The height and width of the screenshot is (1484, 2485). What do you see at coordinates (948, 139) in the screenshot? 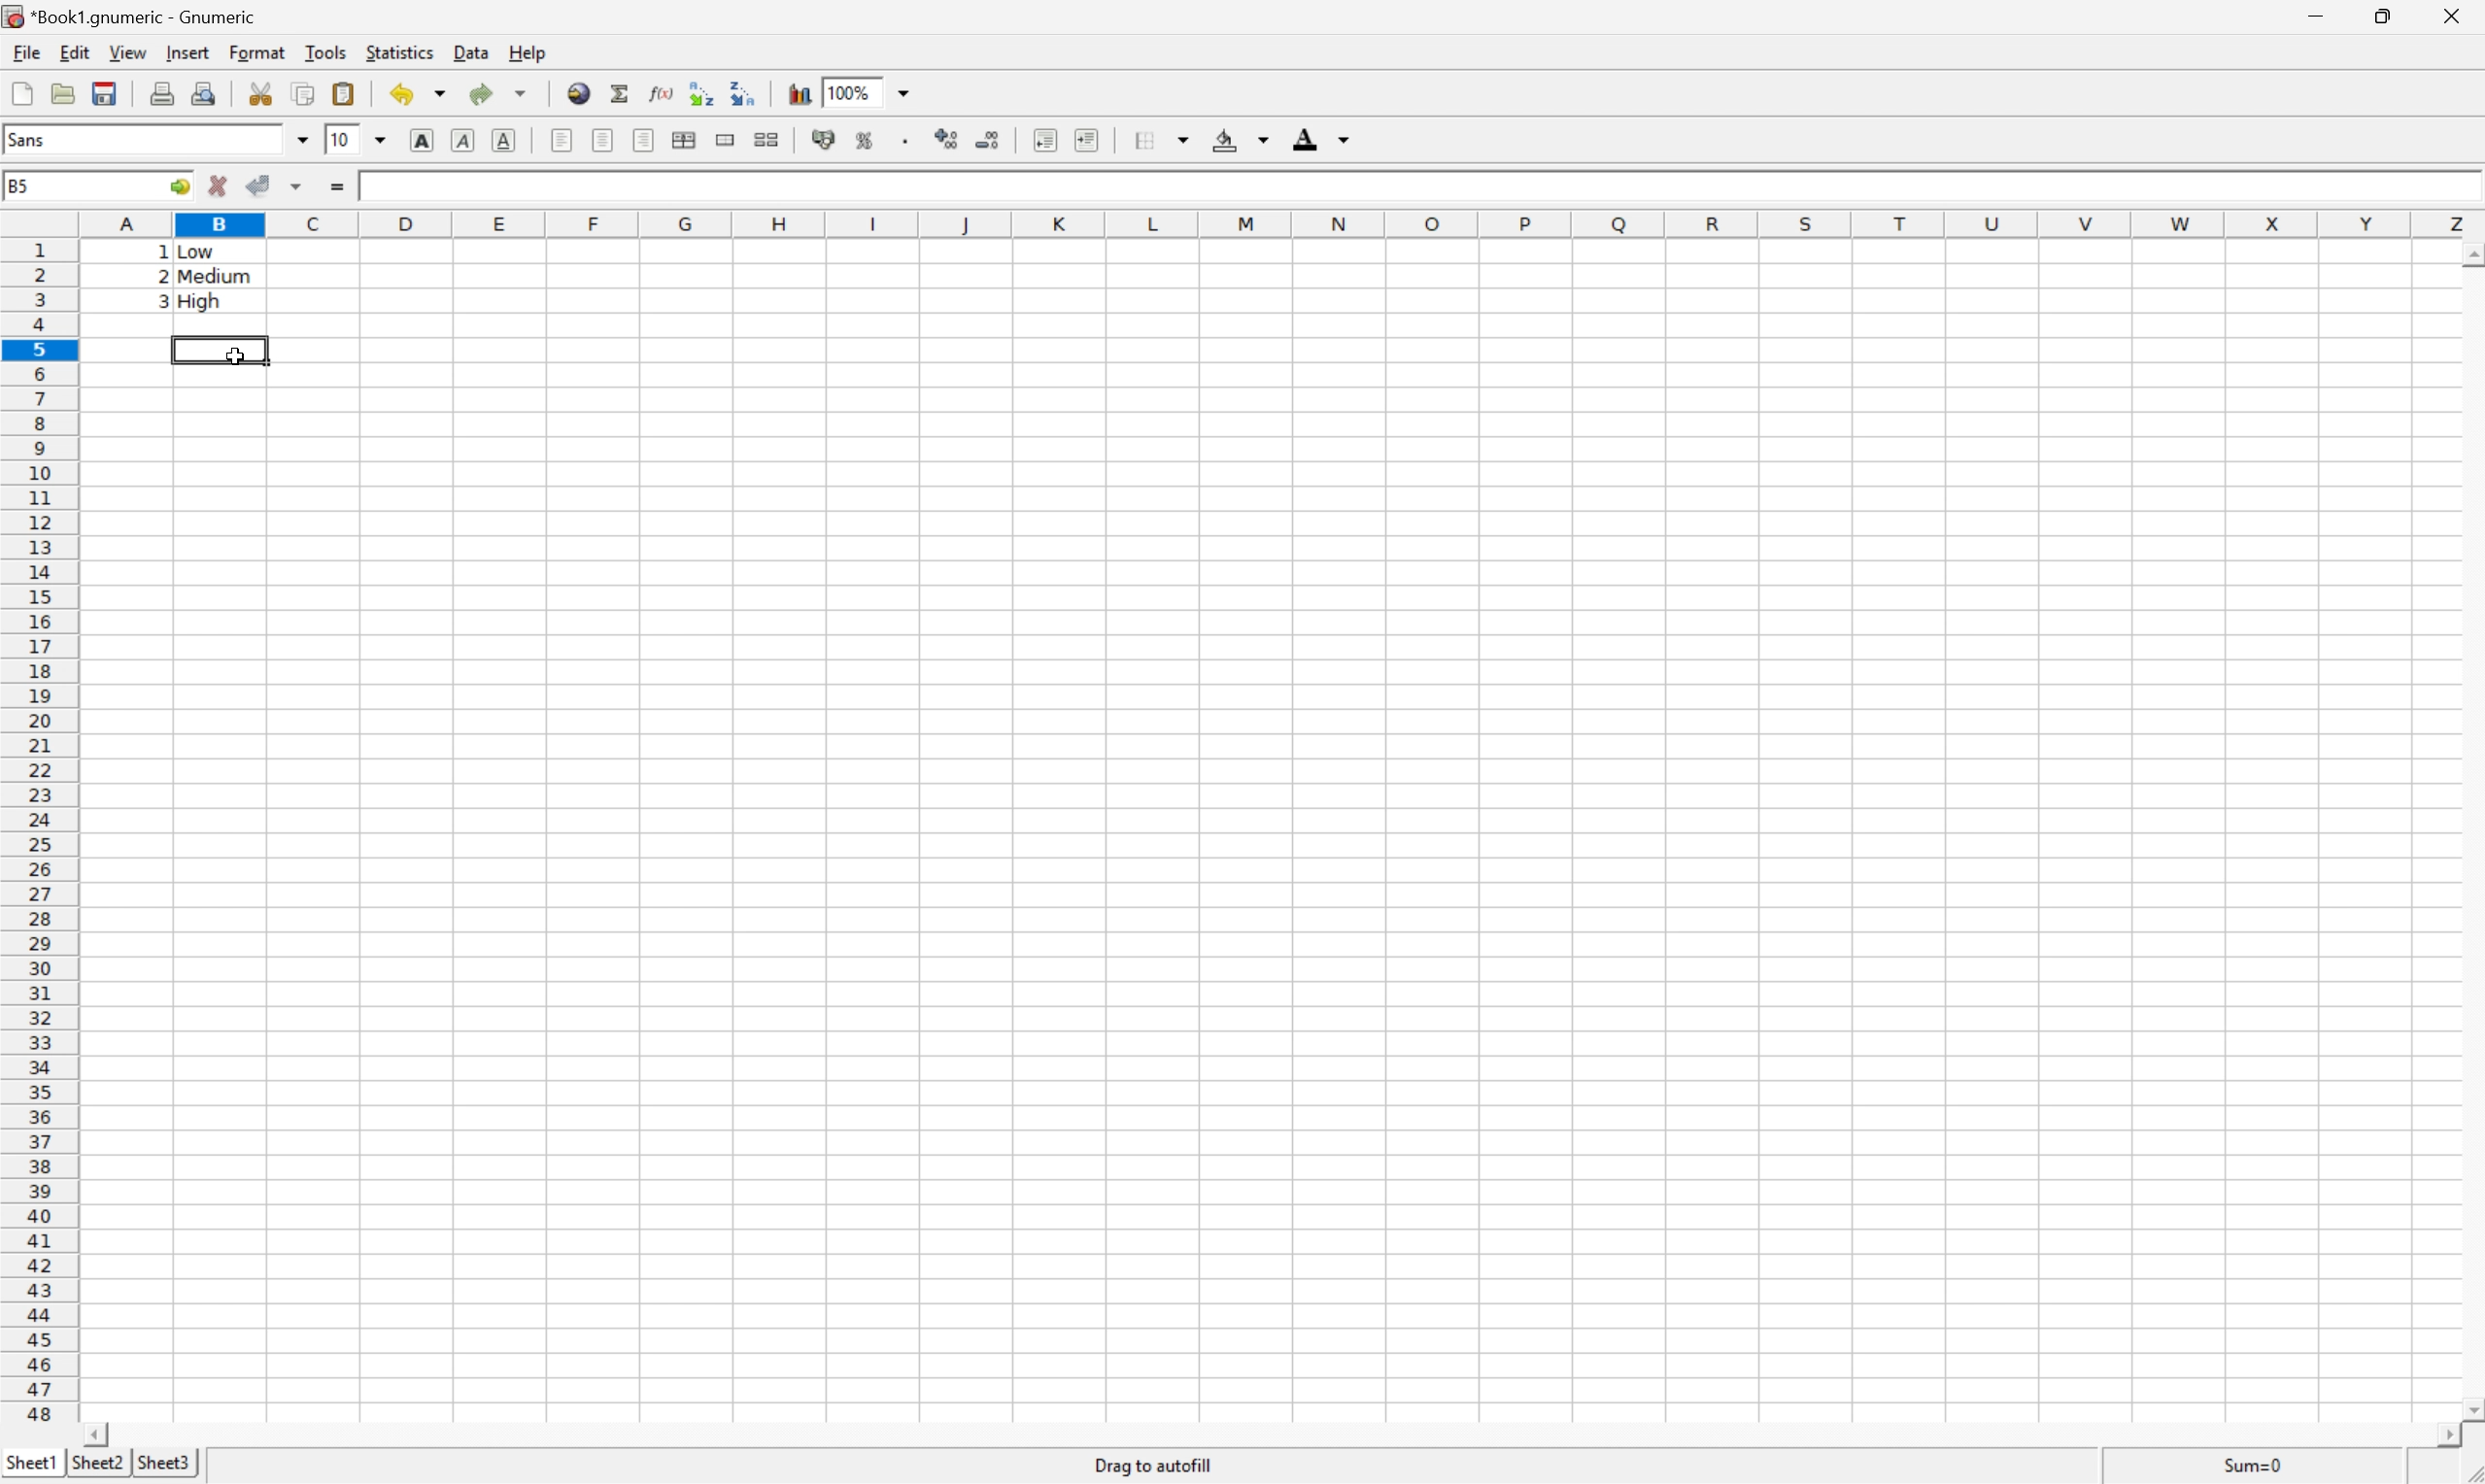
I see `Increase the number of Decimals displayed` at bounding box center [948, 139].